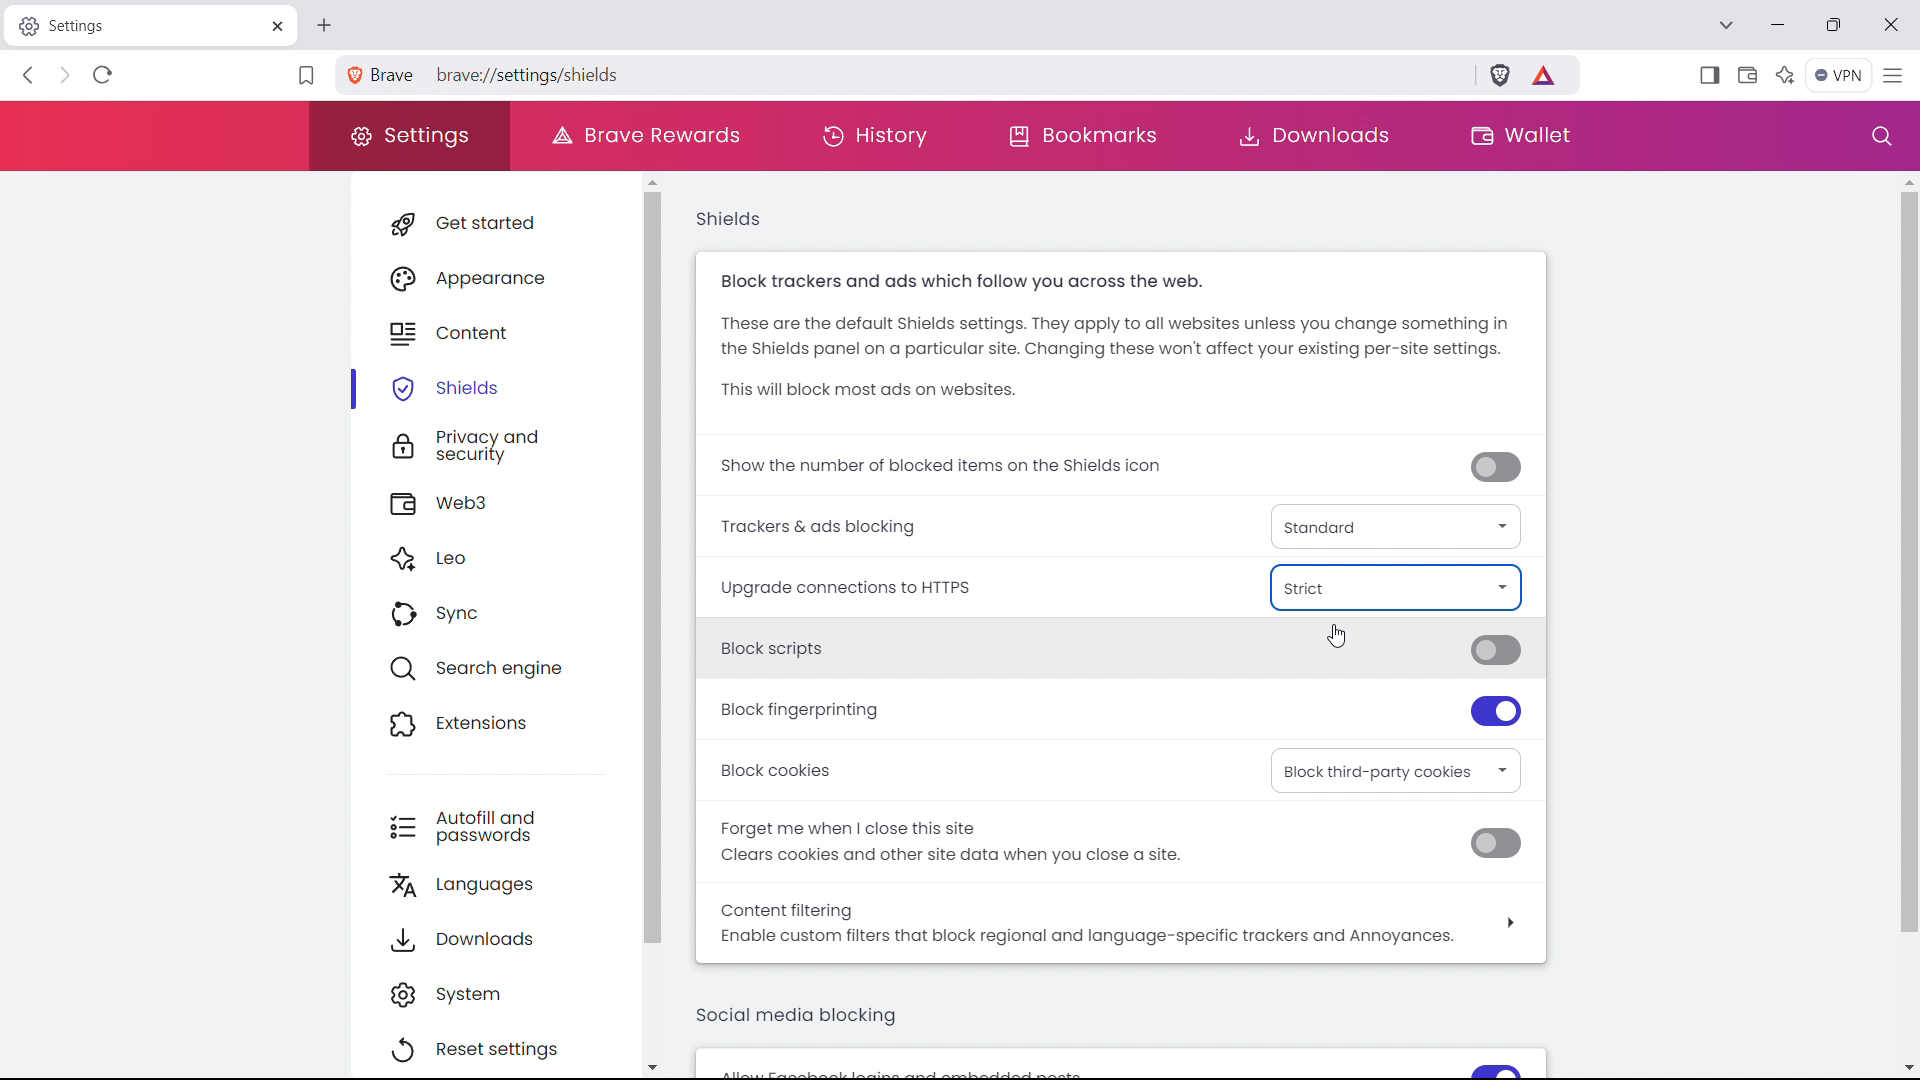 The height and width of the screenshot is (1080, 1920). Describe the element at coordinates (783, 650) in the screenshot. I see `block scripts` at that location.